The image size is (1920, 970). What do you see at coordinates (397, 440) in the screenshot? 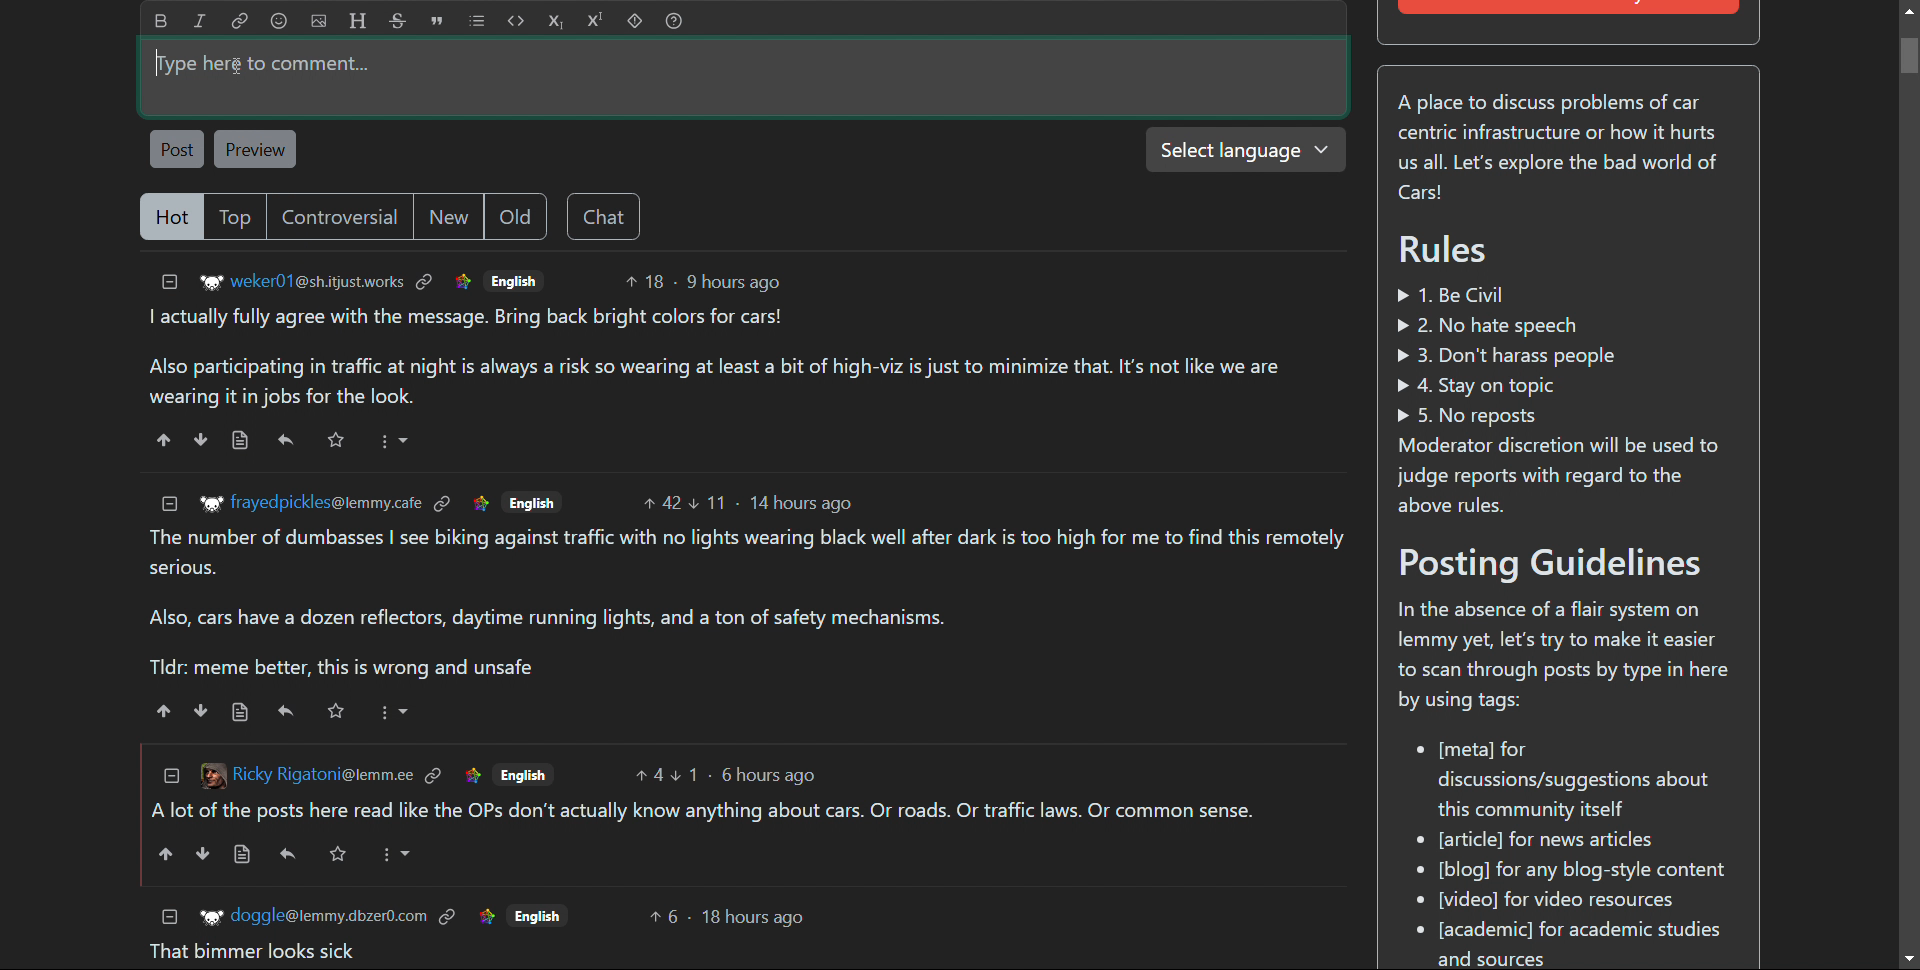
I see `More` at bounding box center [397, 440].